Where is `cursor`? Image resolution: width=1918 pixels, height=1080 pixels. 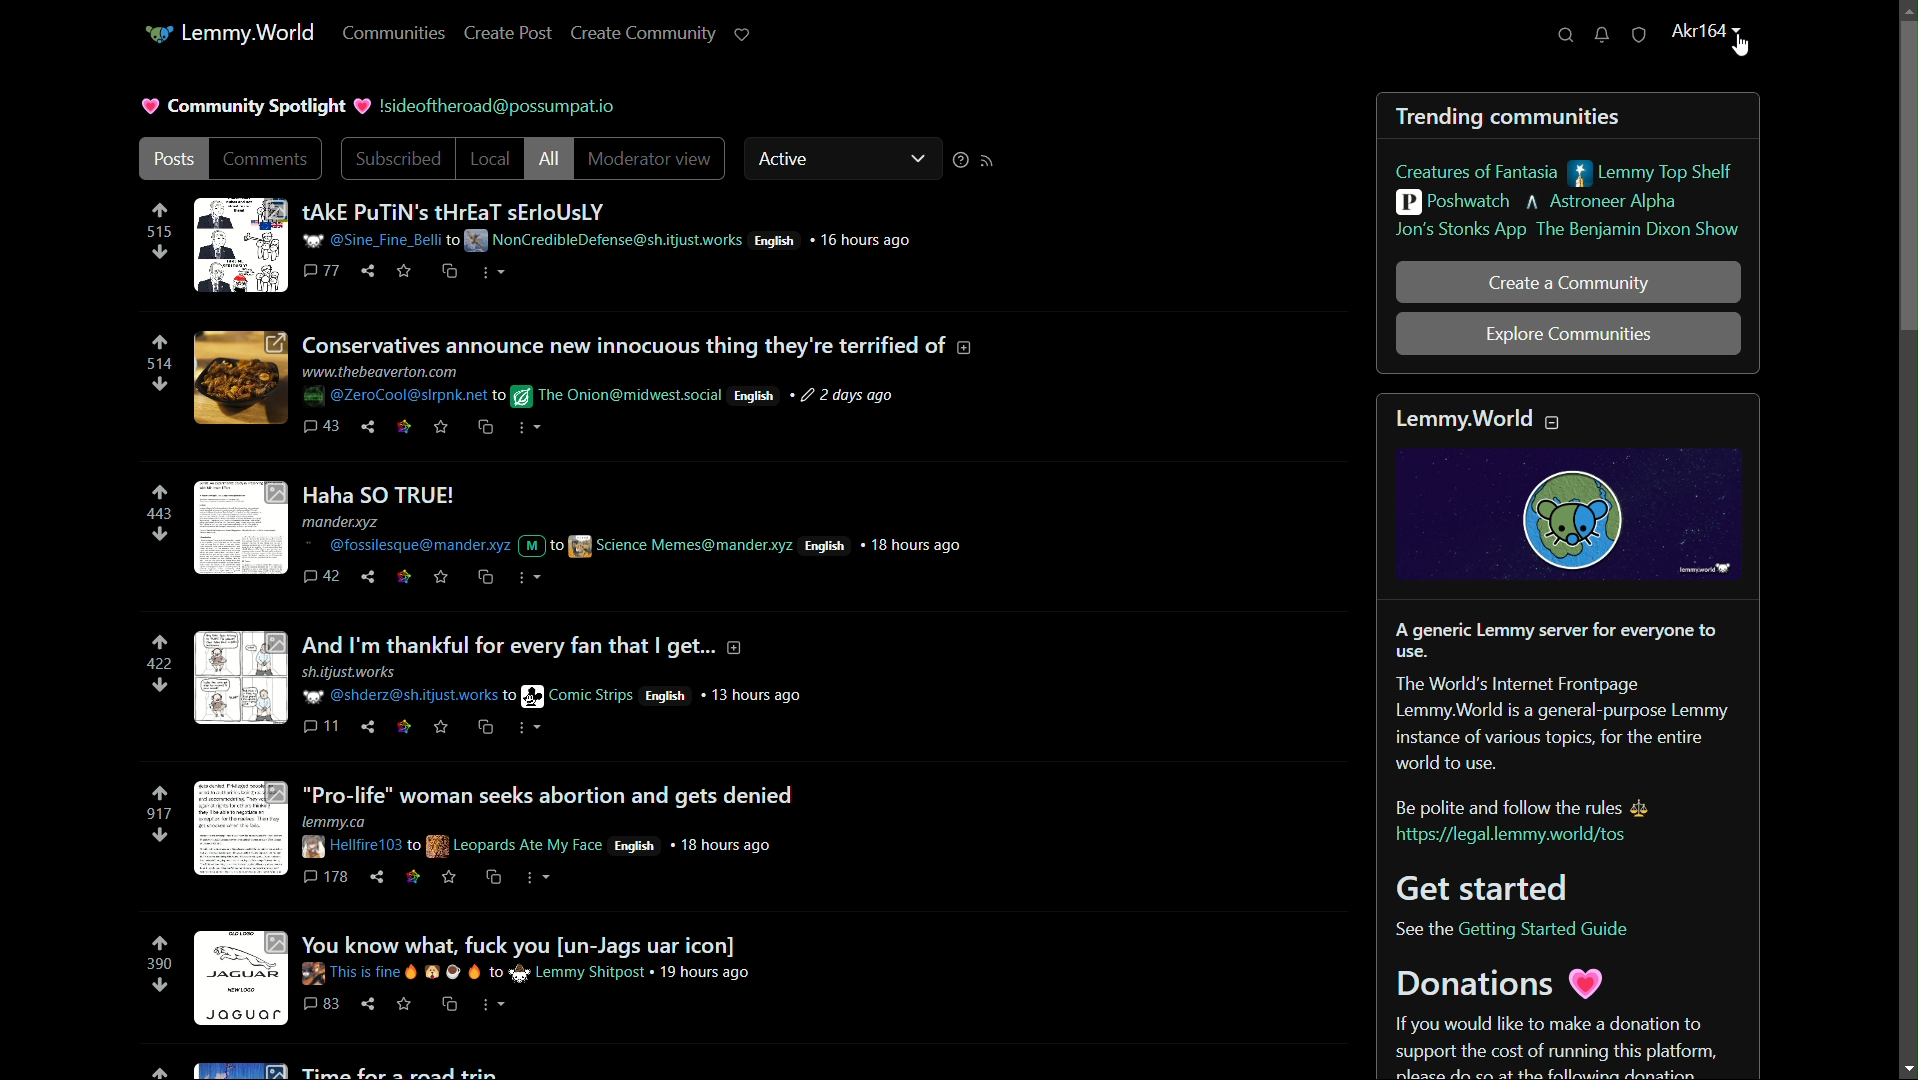
cursor is located at coordinates (501, 106).